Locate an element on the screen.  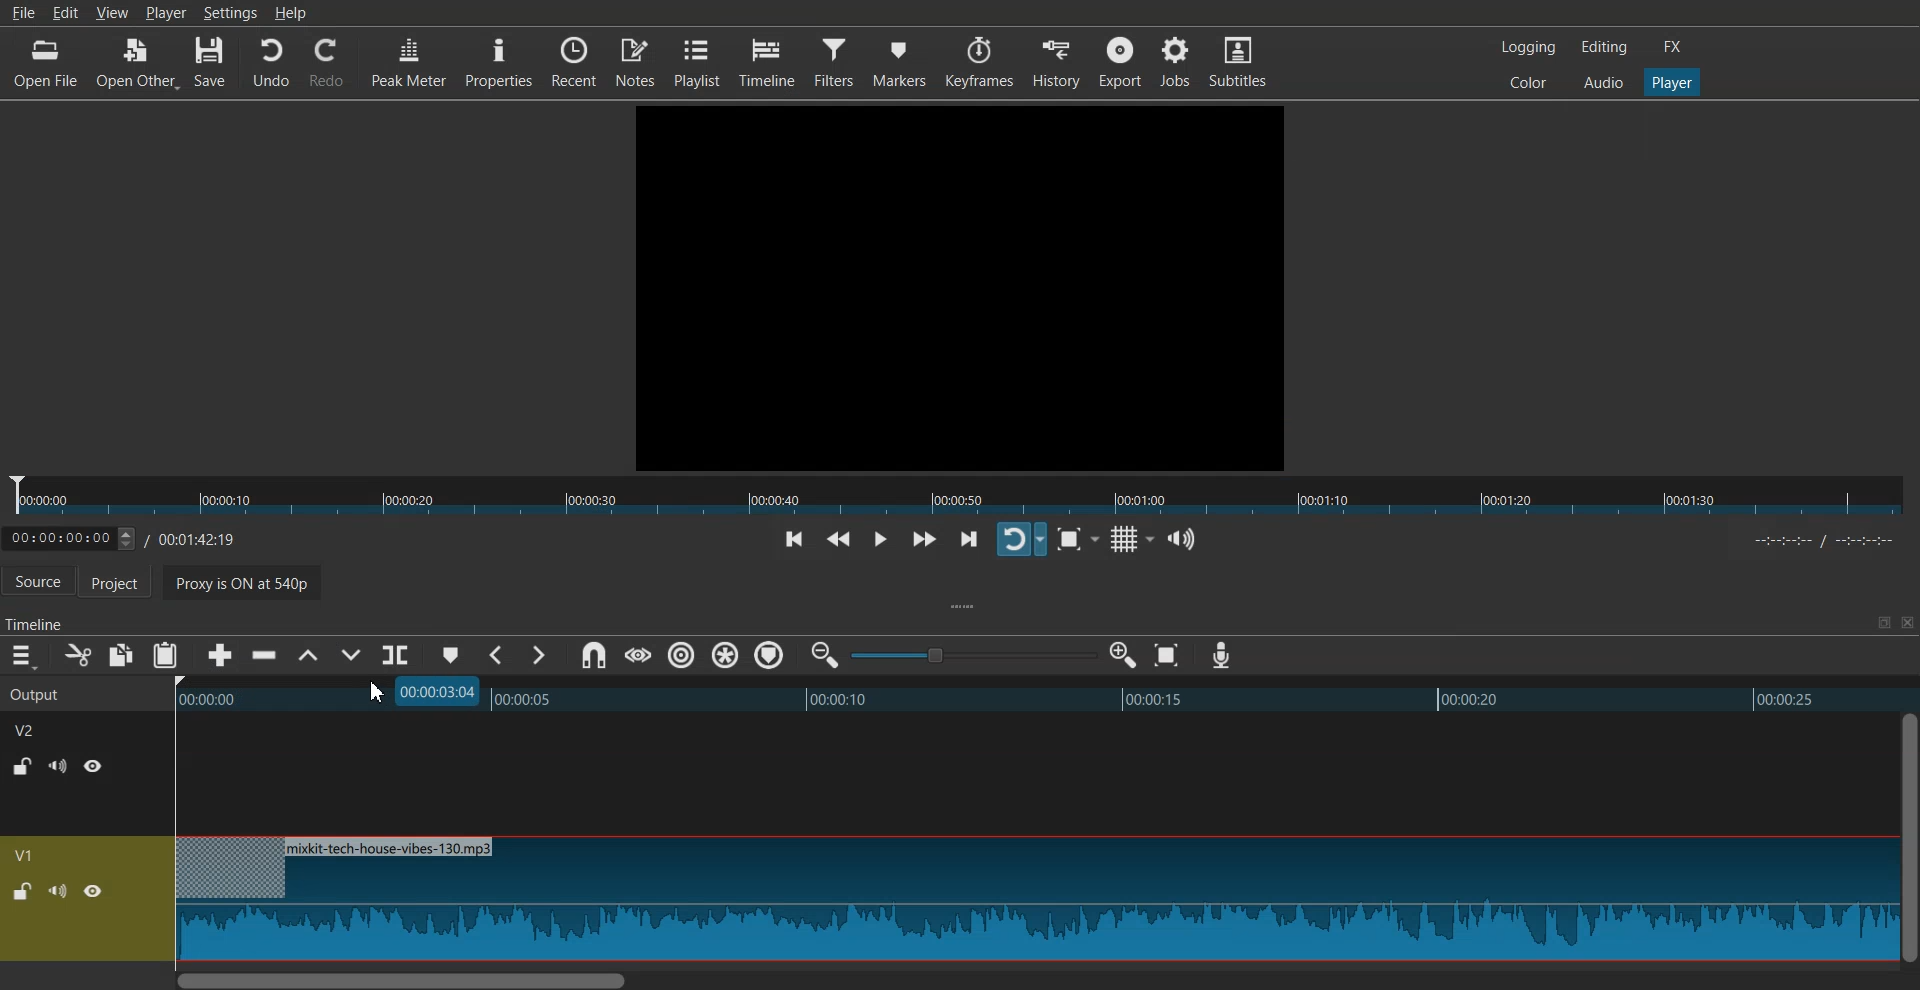
Play quickly forwards is located at coordinates (924, 539).